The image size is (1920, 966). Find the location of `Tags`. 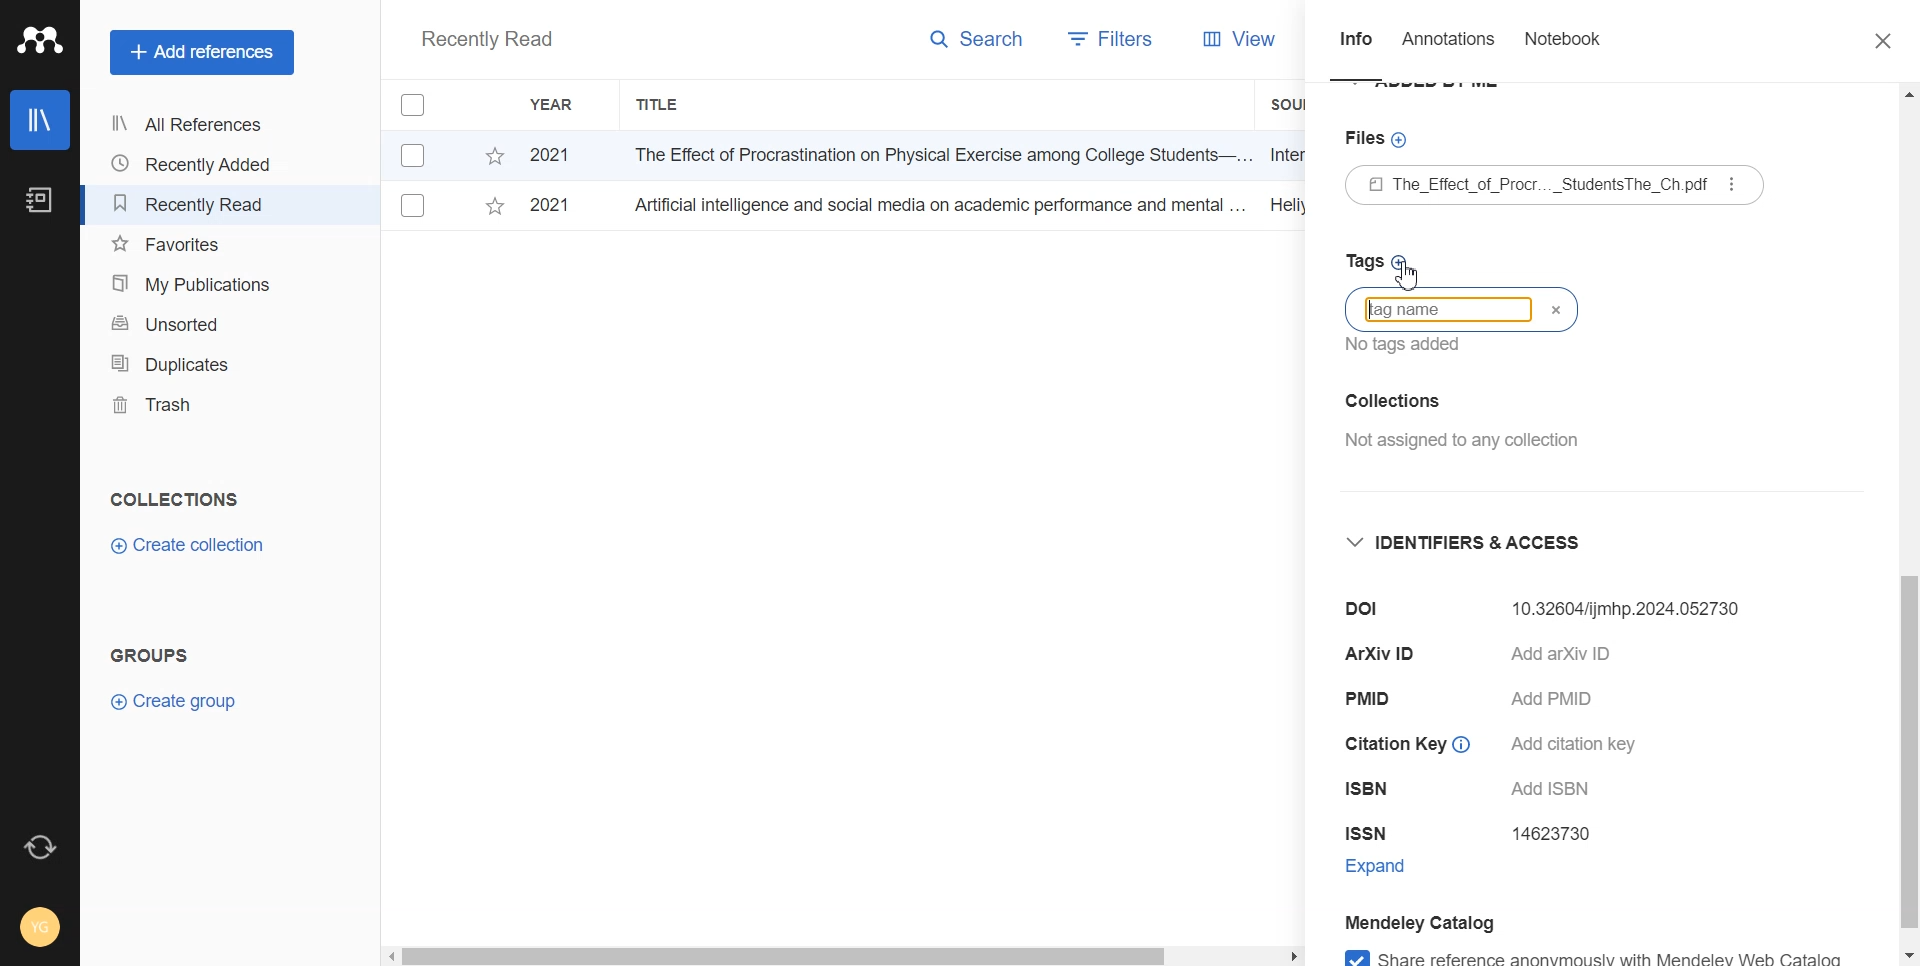

Tags is located at coordinates (1379, 260).